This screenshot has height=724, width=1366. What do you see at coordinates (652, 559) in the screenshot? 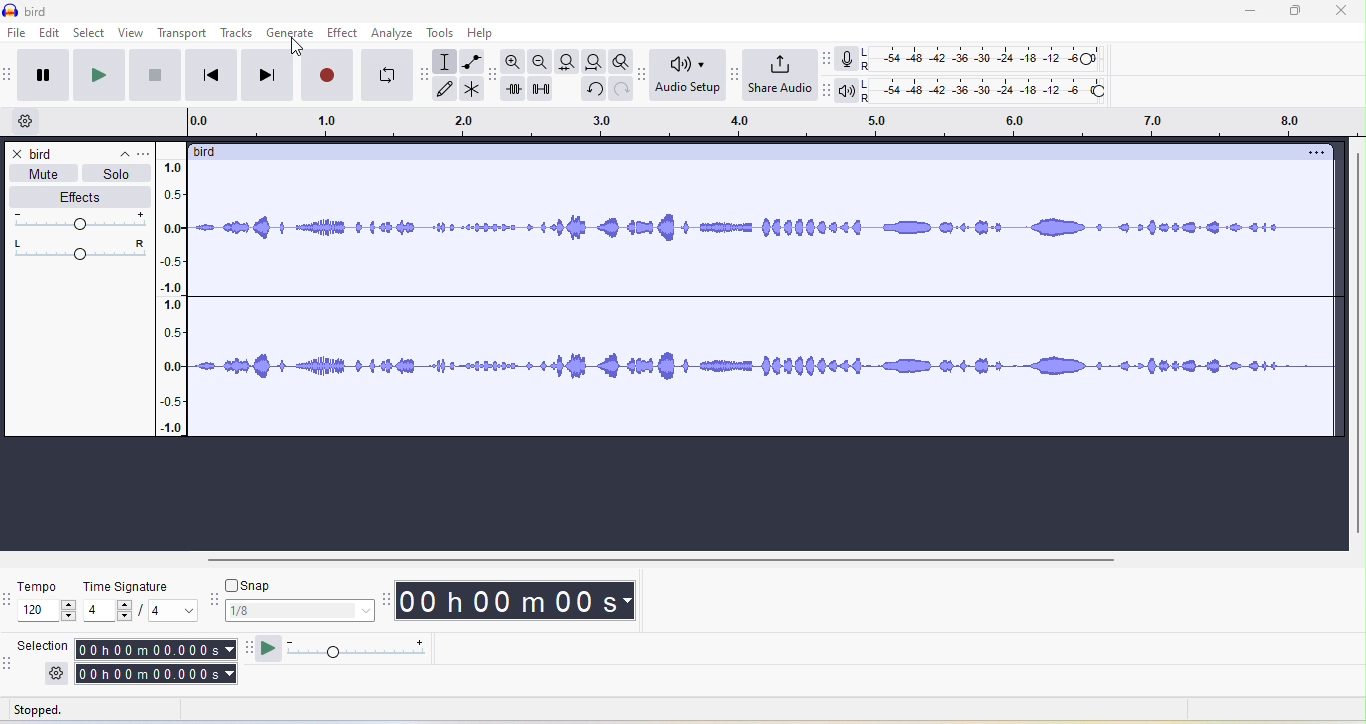
I see `horizontal scroll bar` at bounding box center [652, 559].